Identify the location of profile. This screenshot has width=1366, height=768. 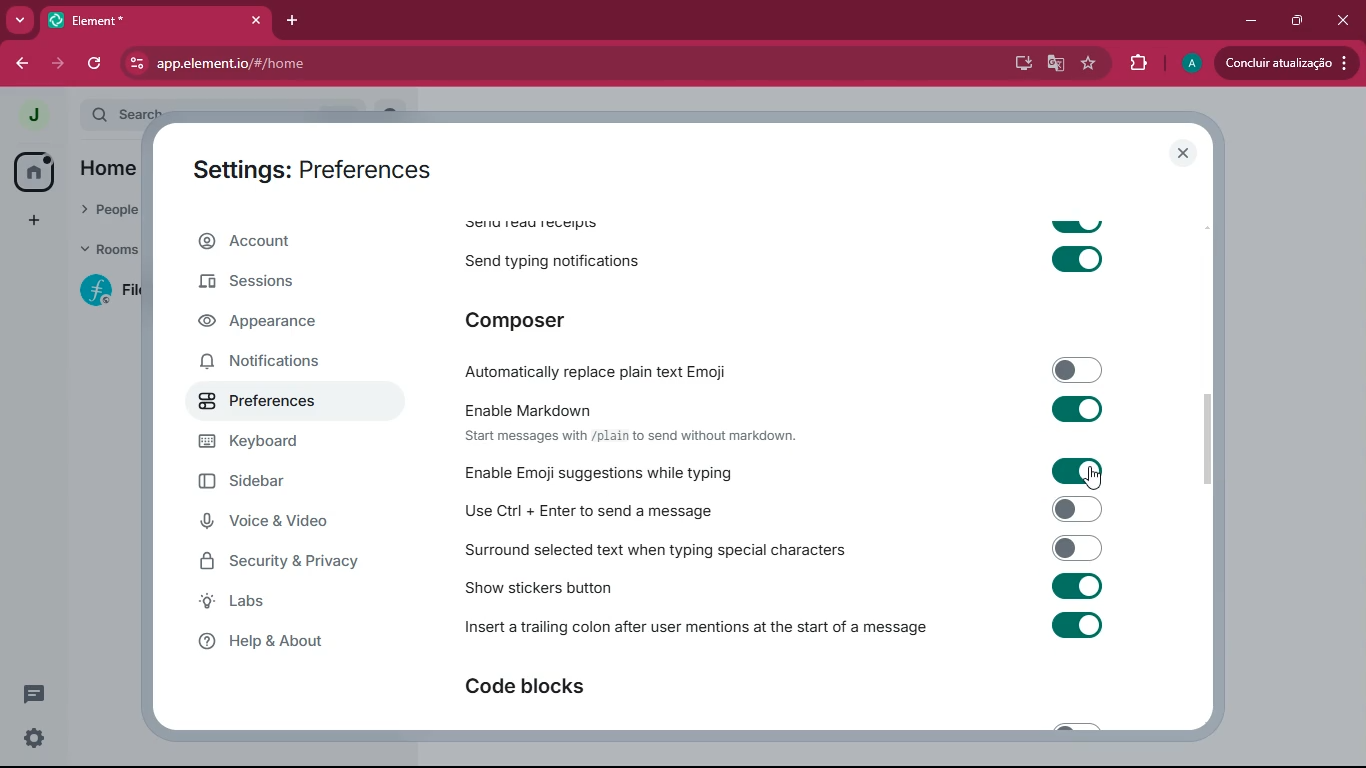
(1193, 63).